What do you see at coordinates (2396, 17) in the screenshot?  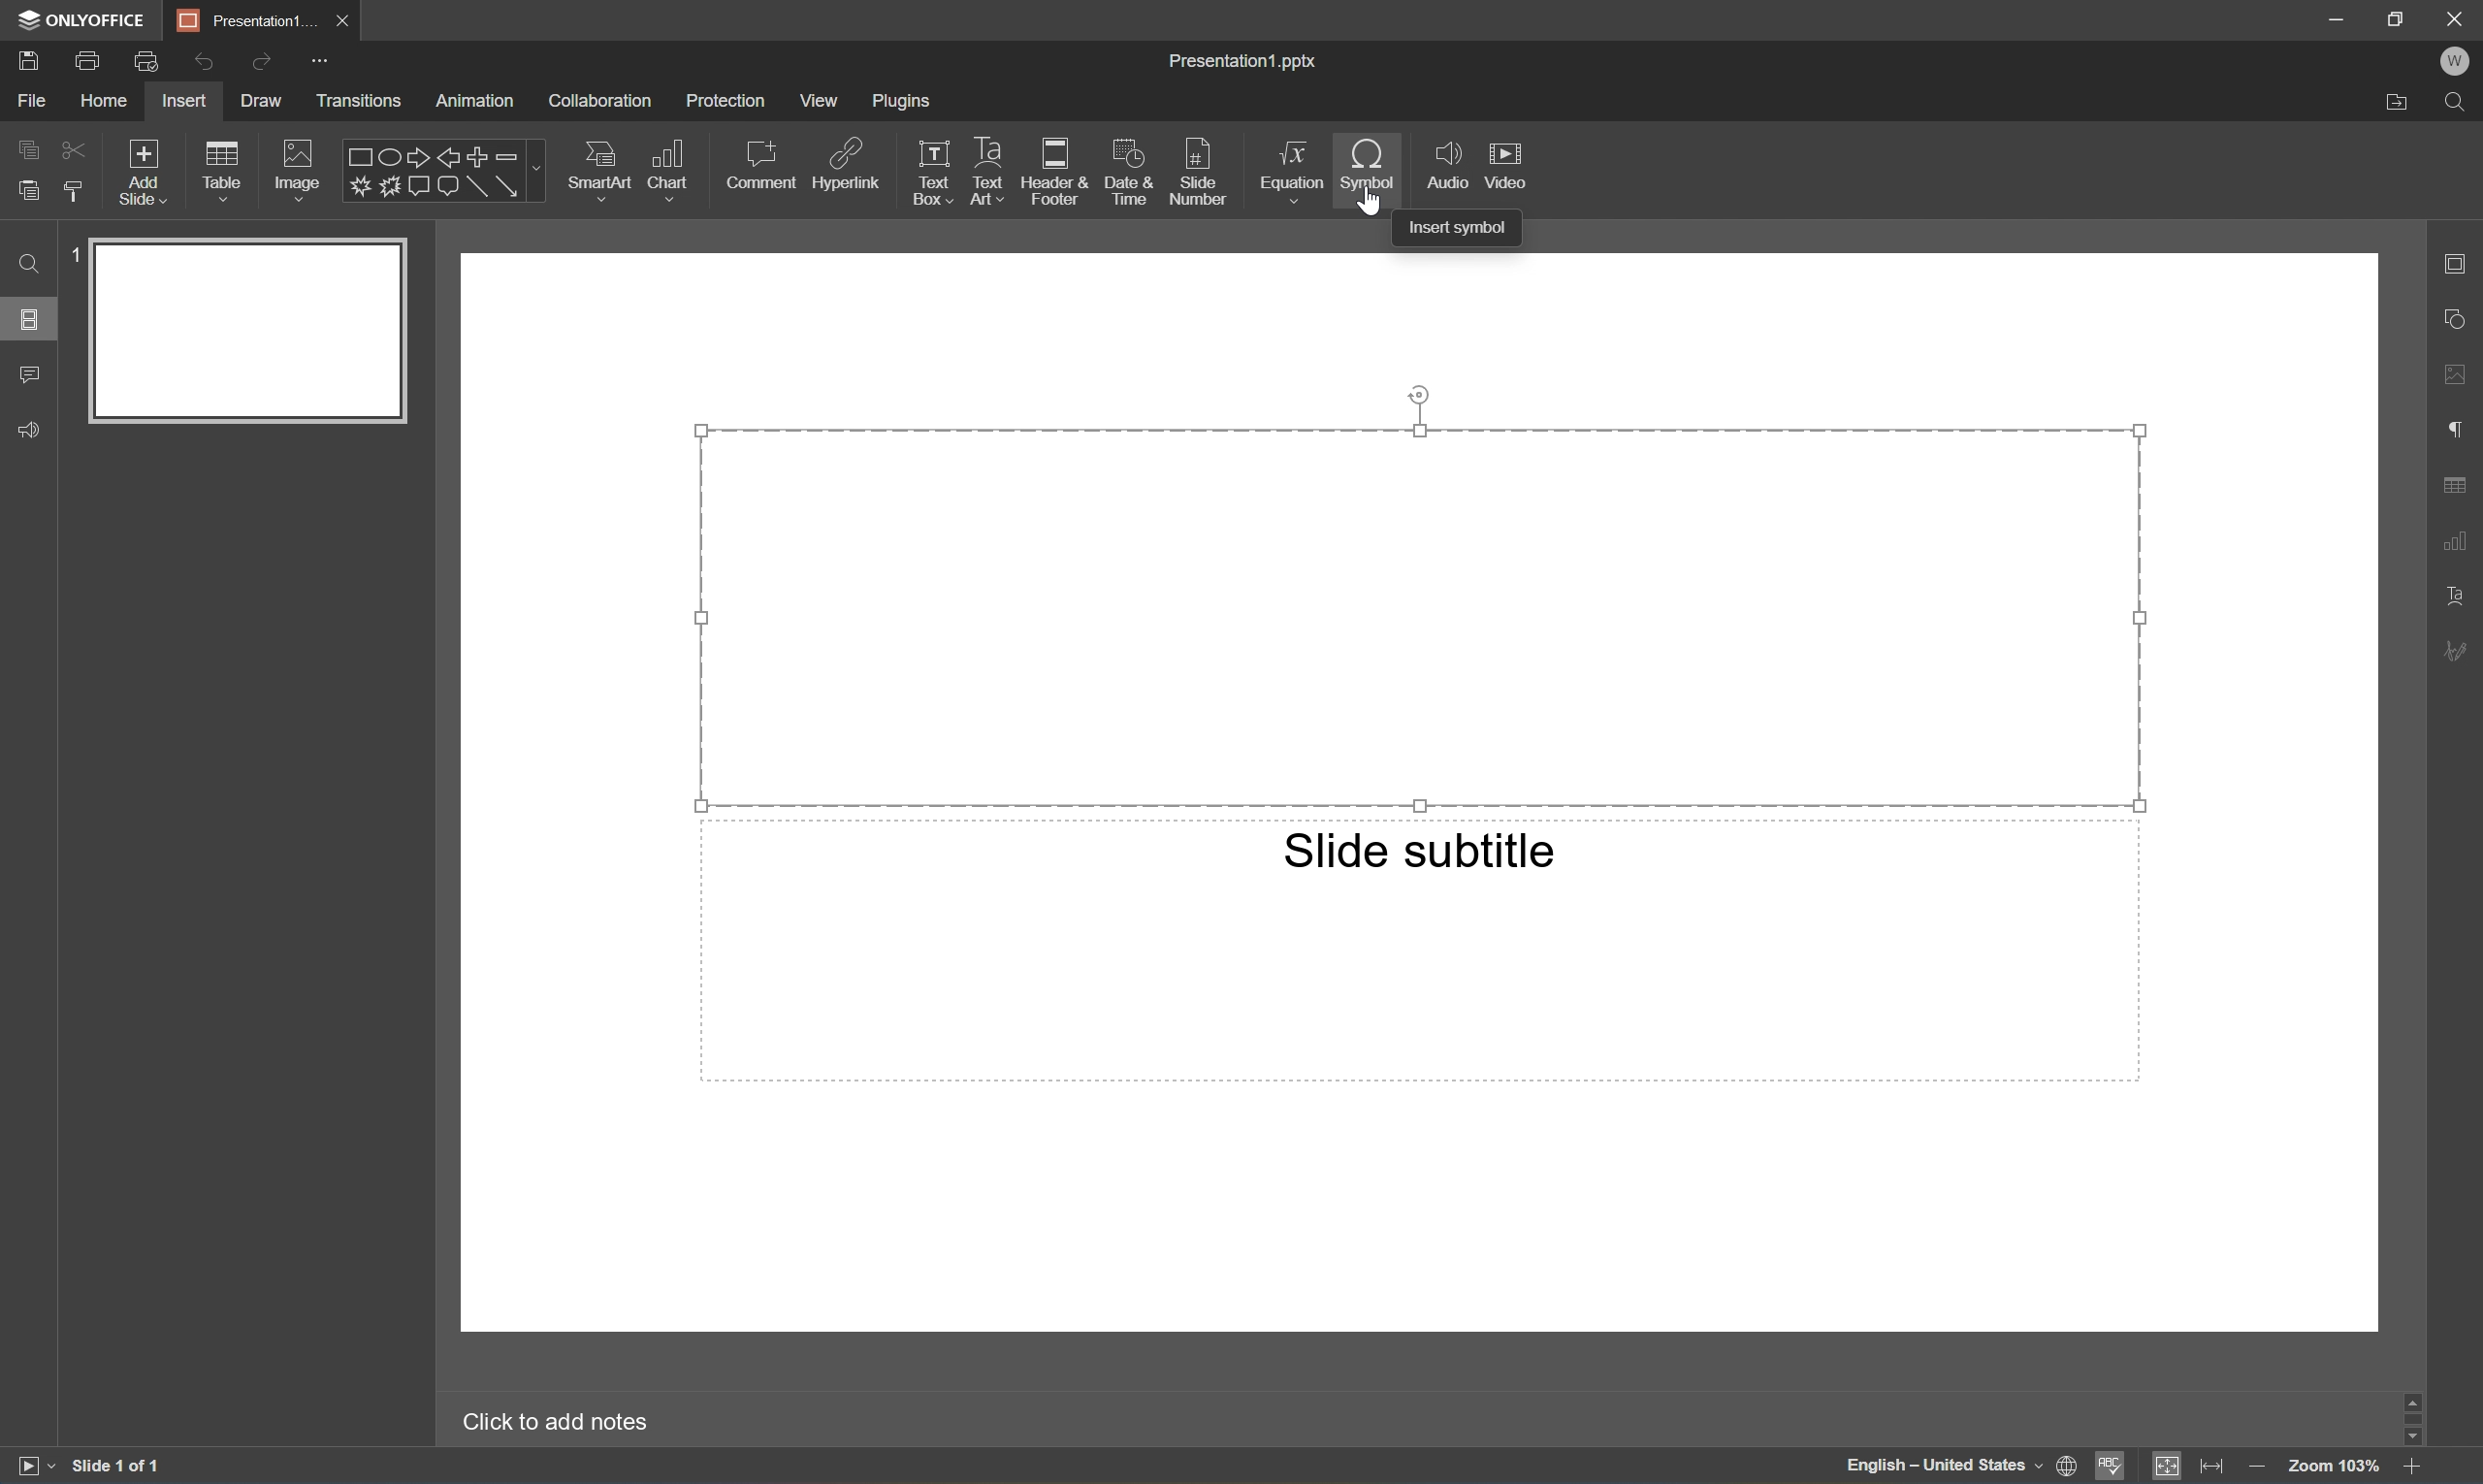 I see `Restore Down` at bounding box center [2396, 17].